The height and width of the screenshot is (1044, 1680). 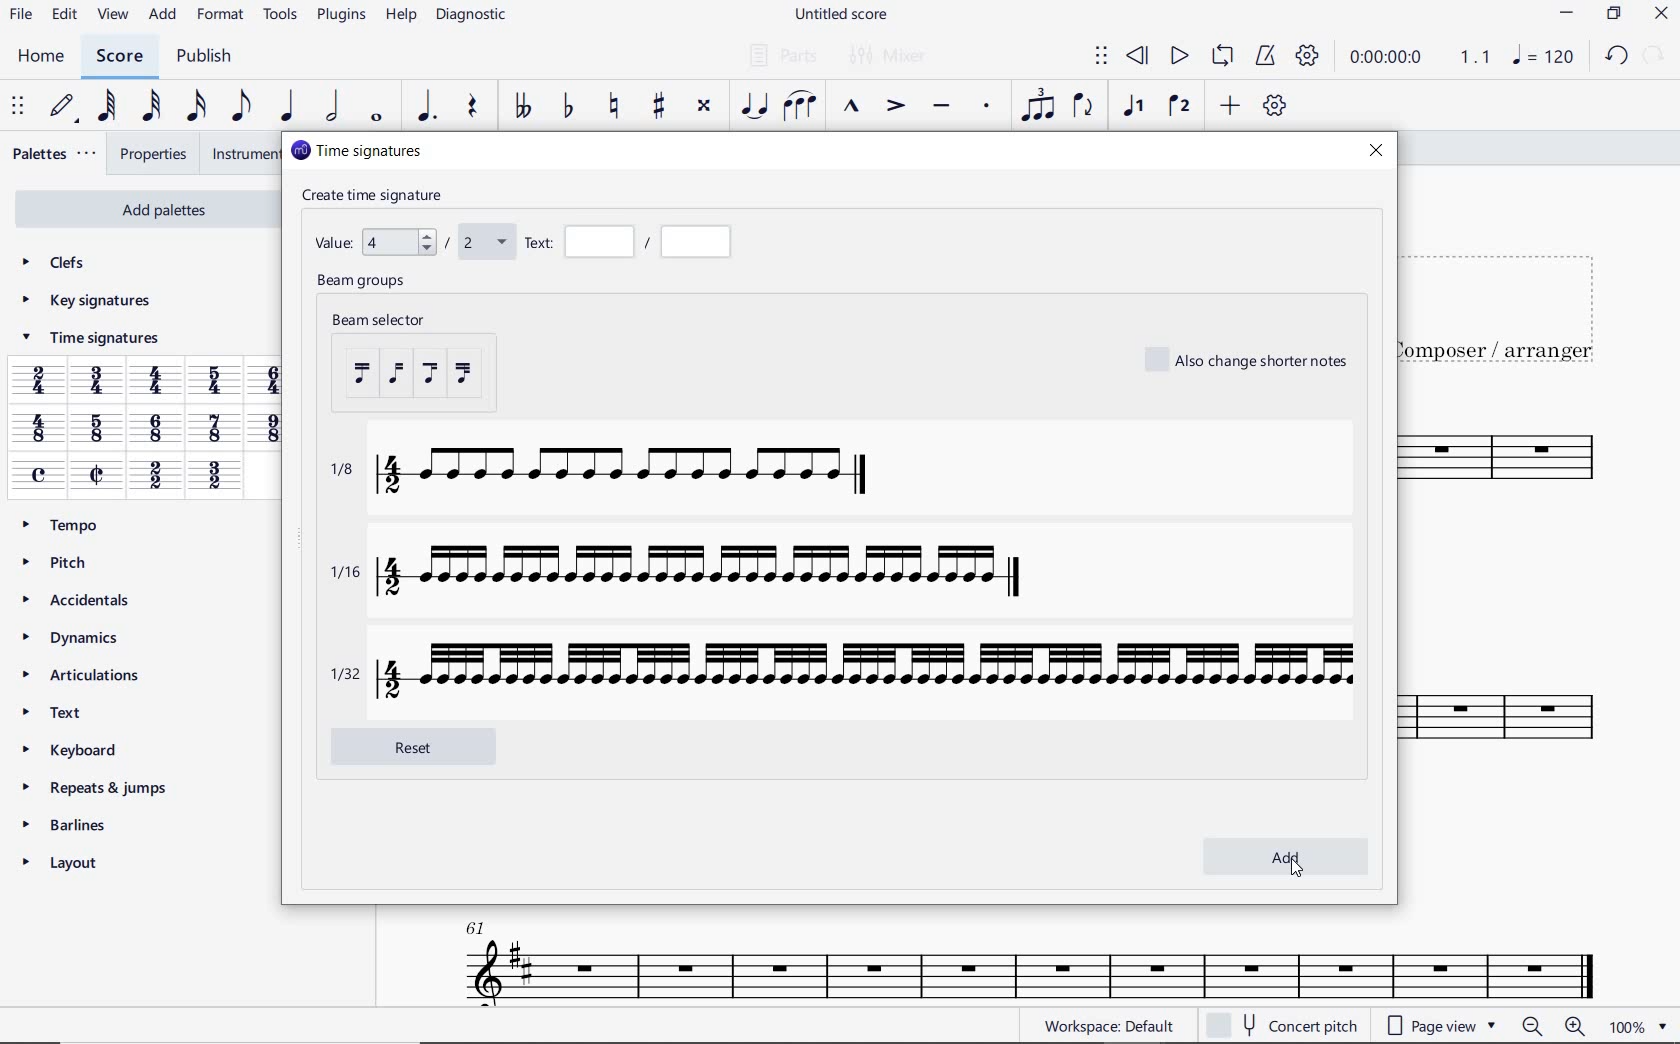 What do you see at coordinates (59, 562) in the screenshot?
I see `PITCH` at bounding box center [59, 562].